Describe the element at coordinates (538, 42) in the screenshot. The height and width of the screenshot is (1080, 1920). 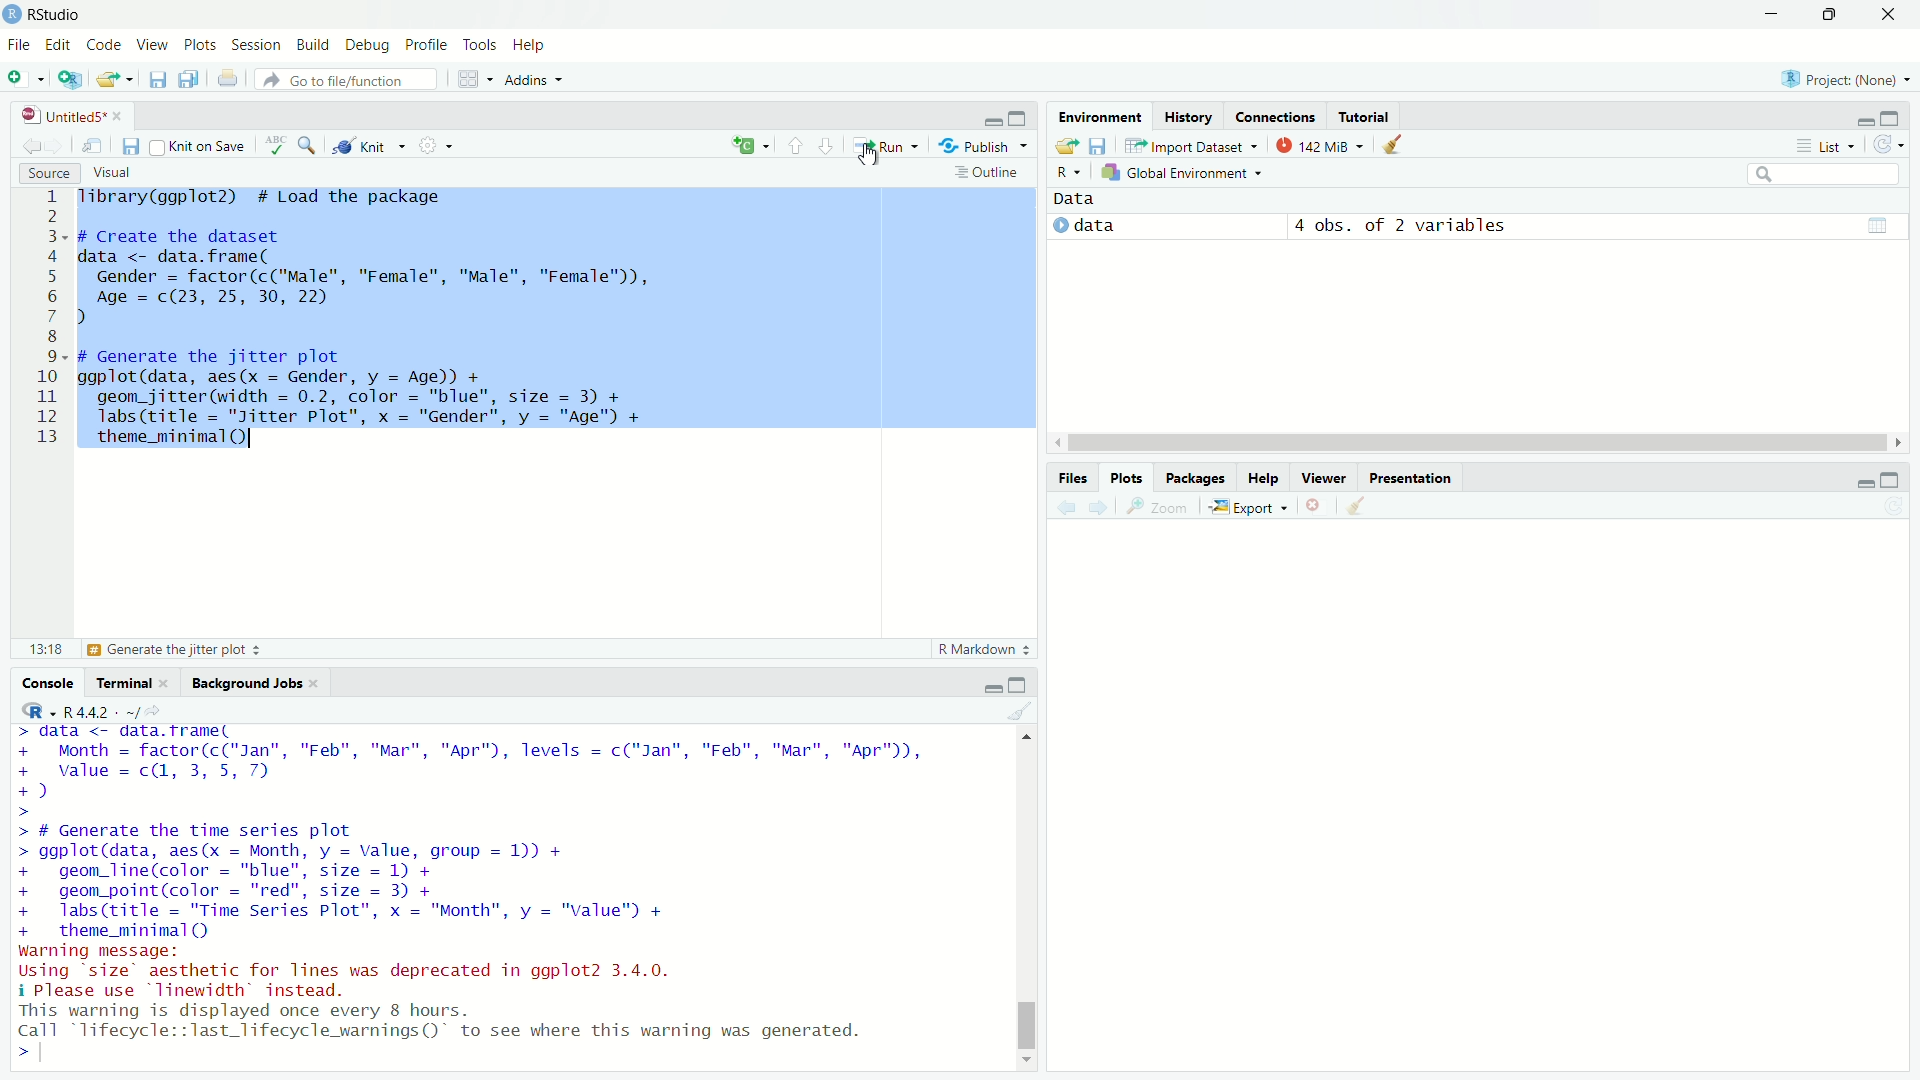
I see `help` at that location.